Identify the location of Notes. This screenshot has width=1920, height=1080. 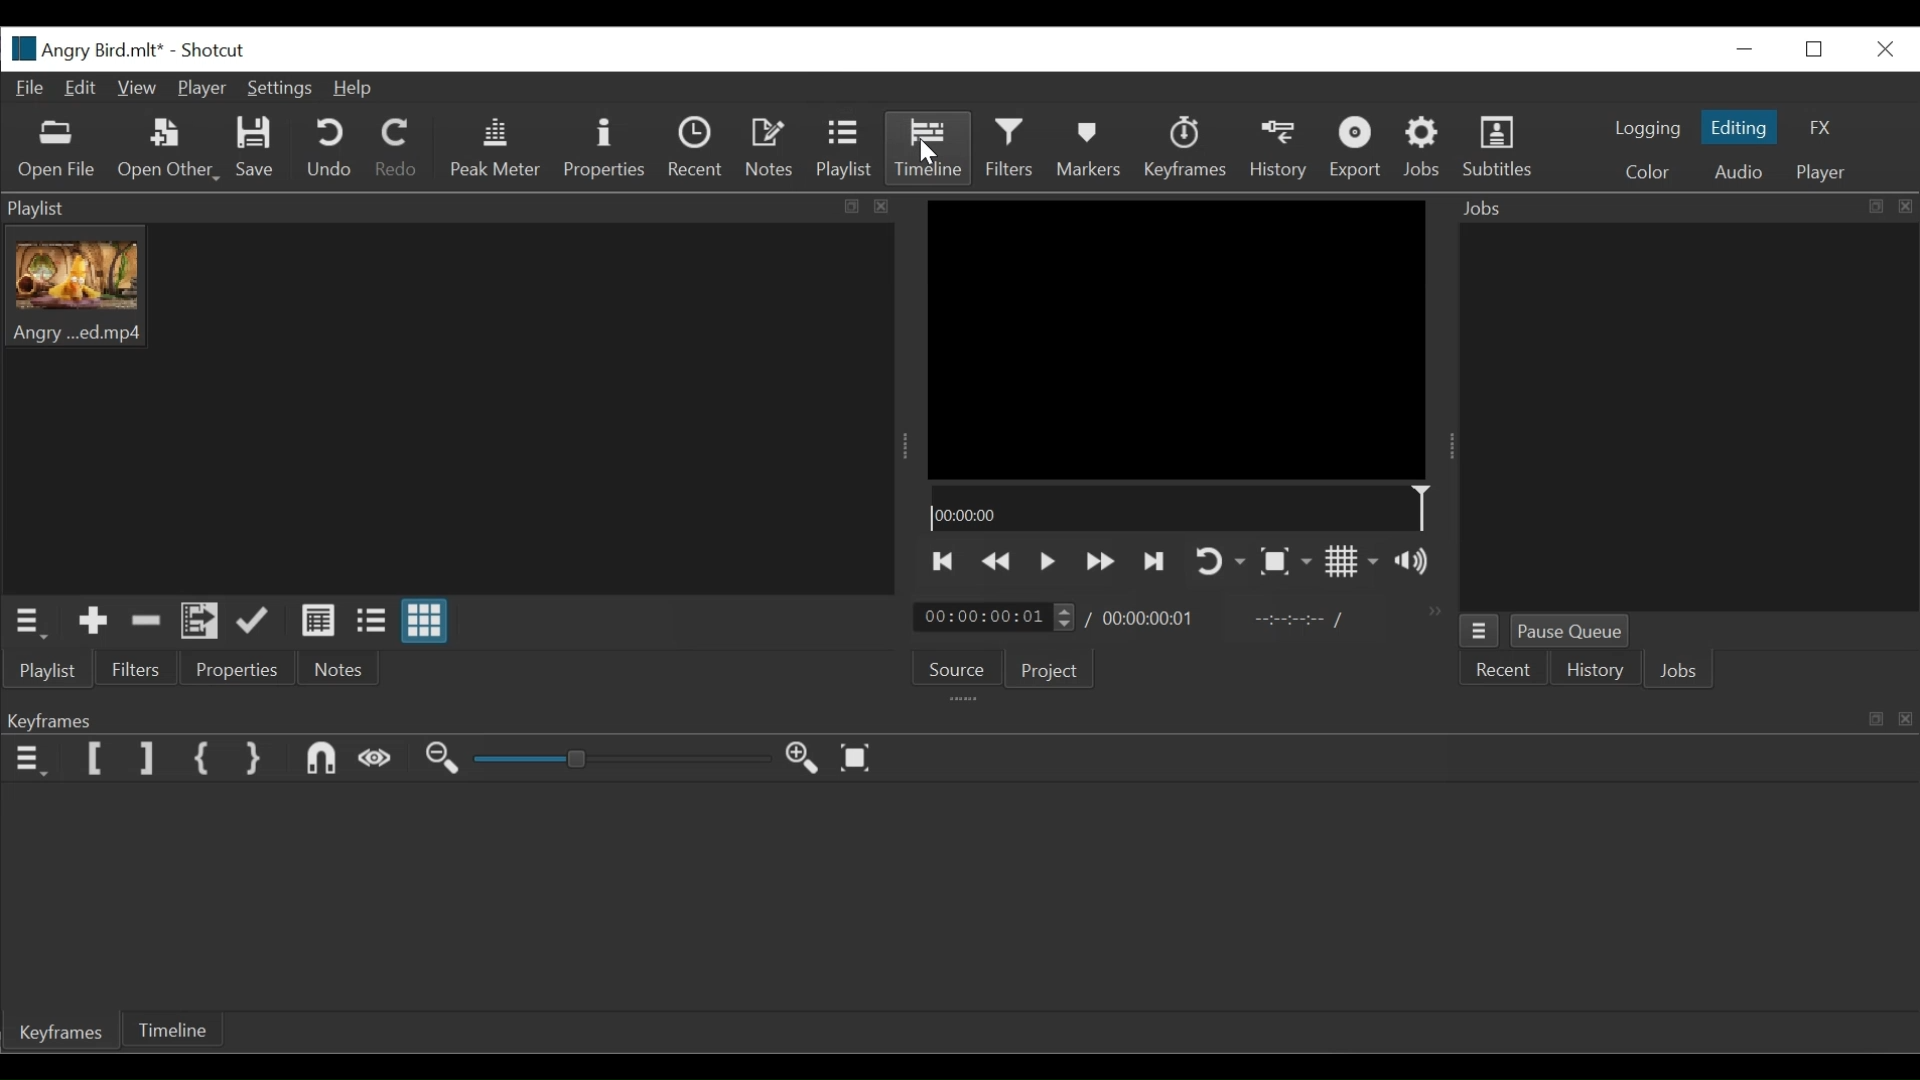
(769, 147).